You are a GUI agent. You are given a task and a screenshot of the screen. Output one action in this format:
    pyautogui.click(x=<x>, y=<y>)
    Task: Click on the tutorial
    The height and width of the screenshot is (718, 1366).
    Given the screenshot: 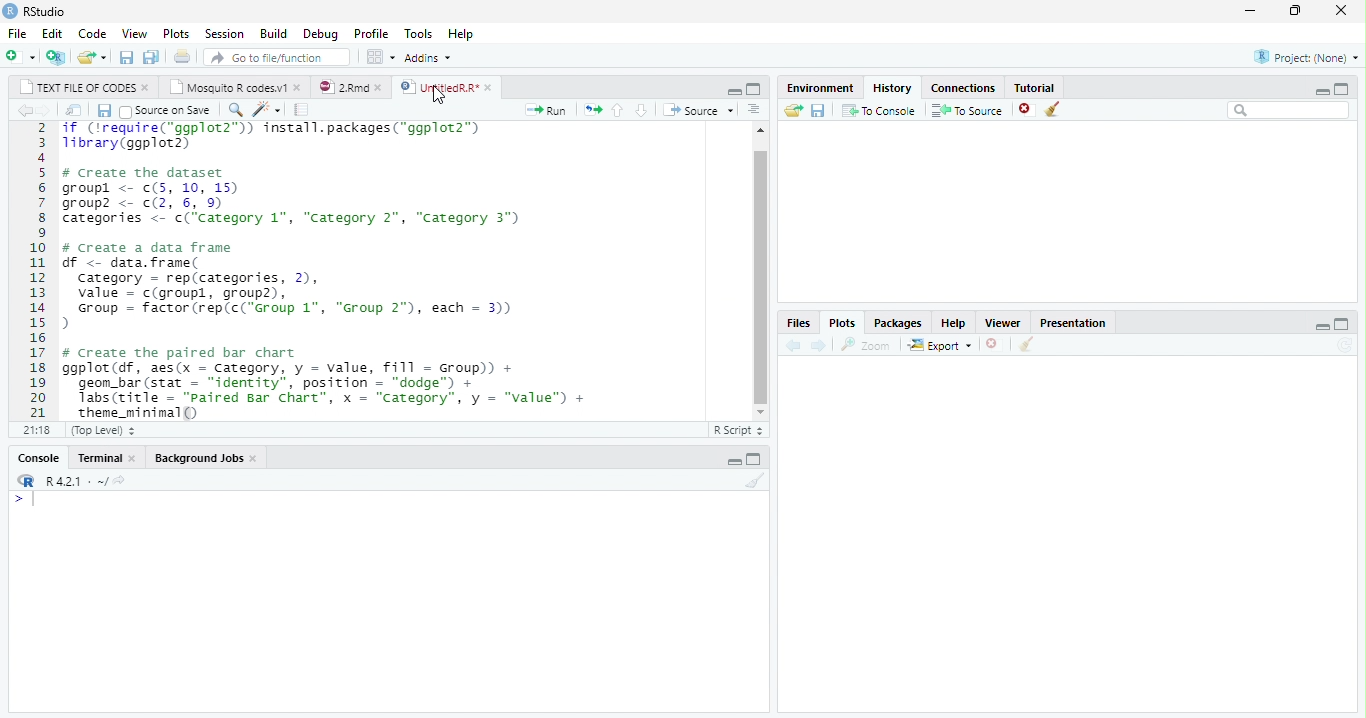 What is the action you would take?
    pyautogui.click(x=1045, y=88)
    